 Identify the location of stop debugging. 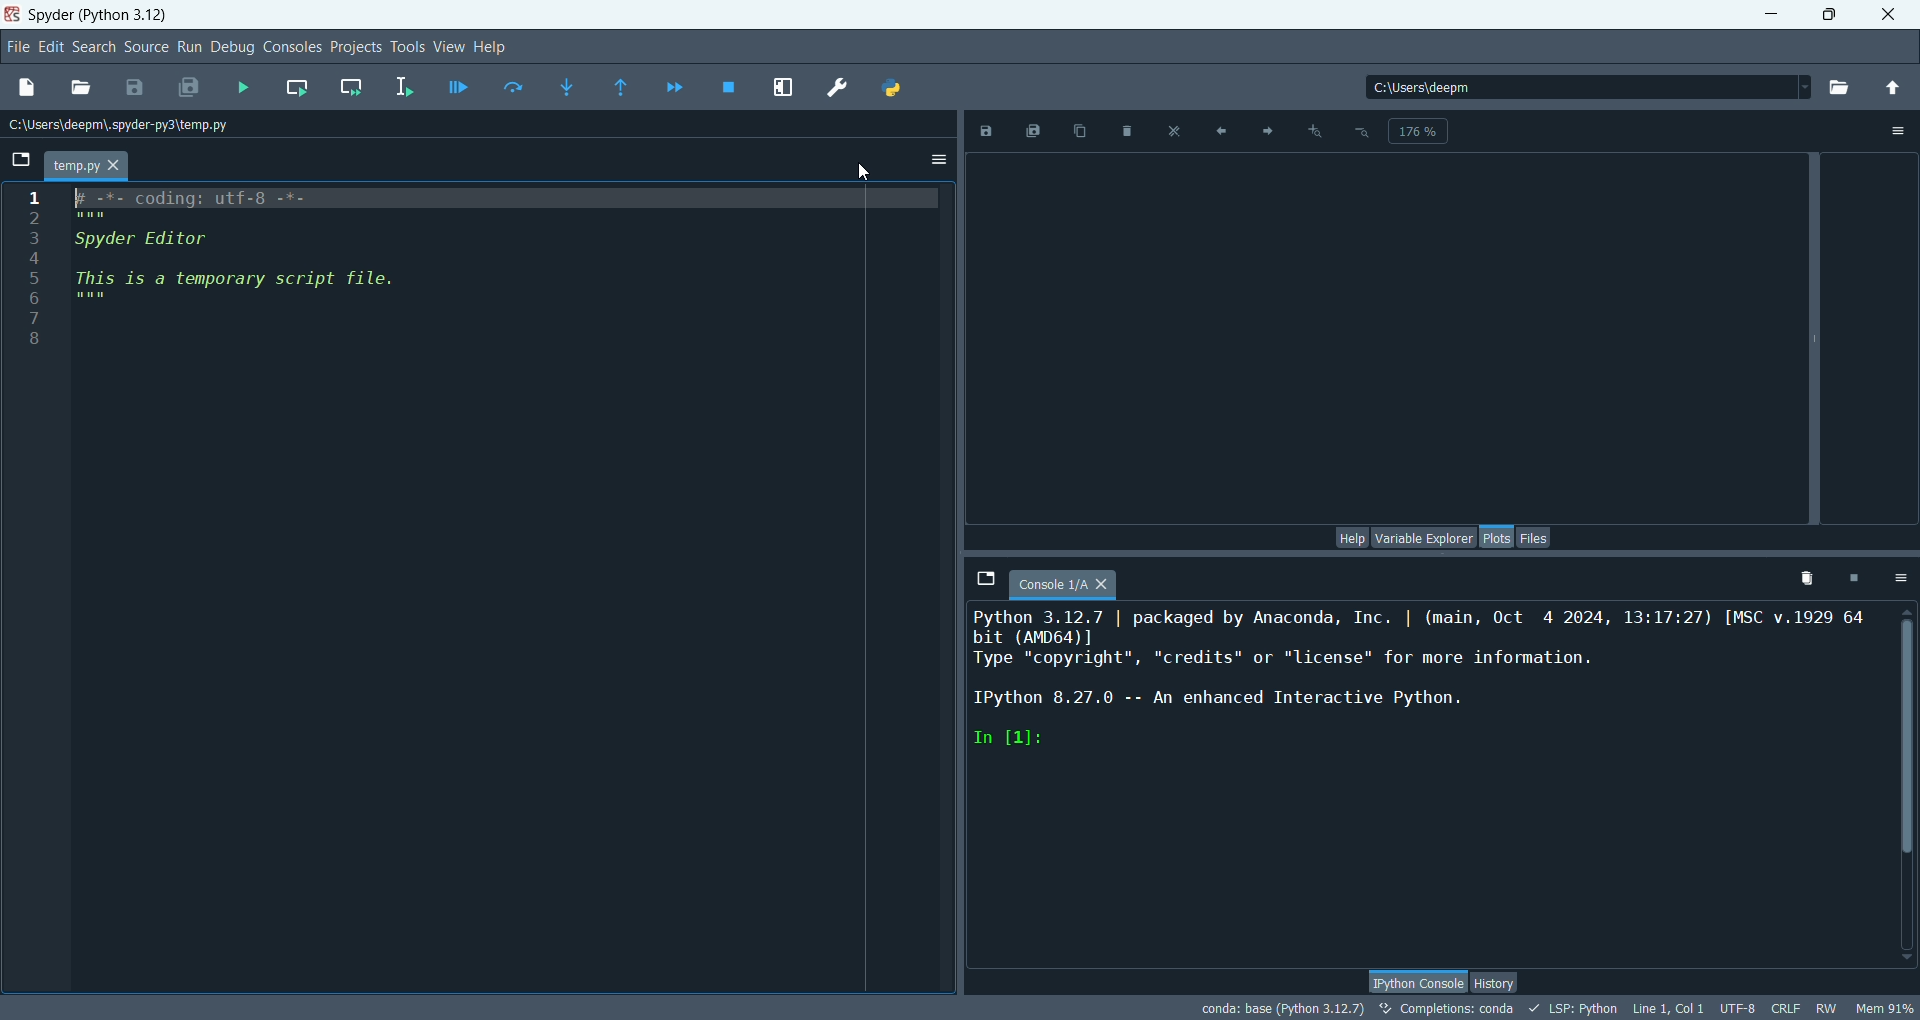
(729, 88).